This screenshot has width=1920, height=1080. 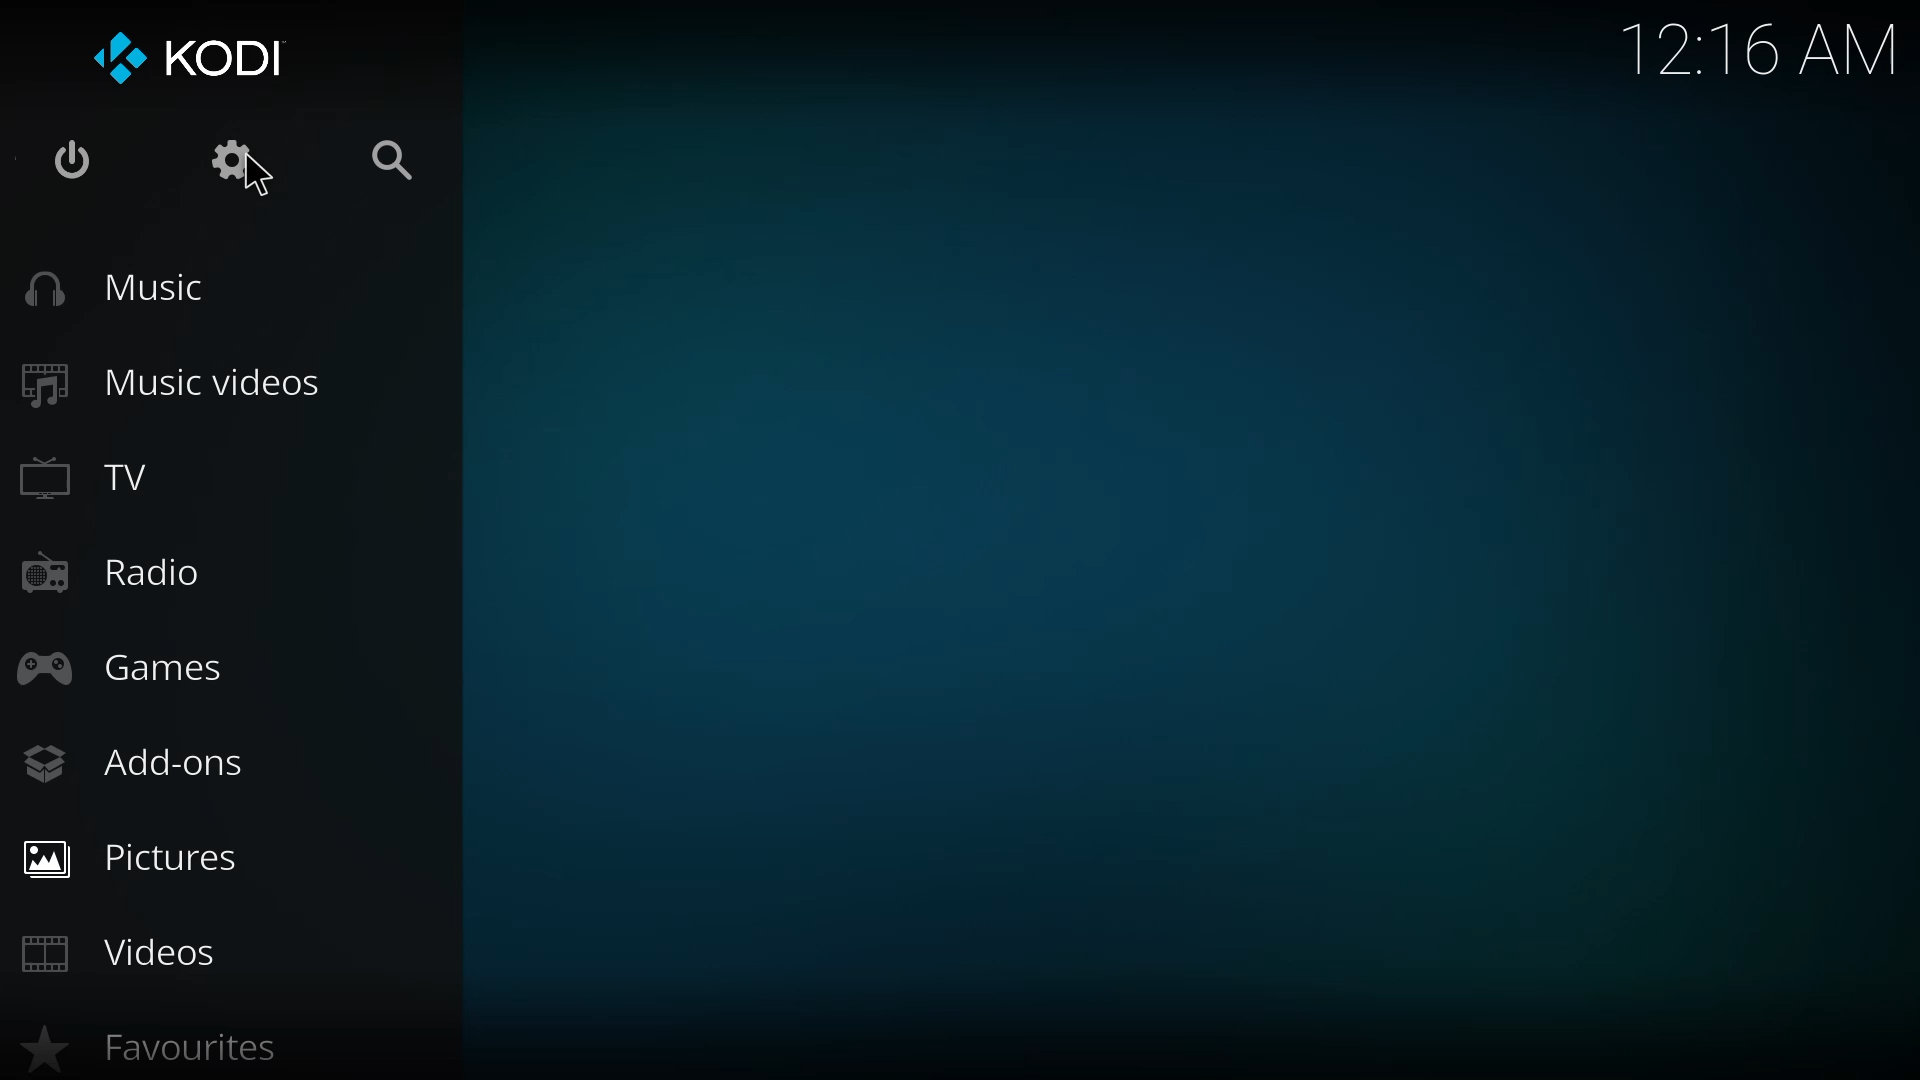 What do you see at coordinates (260, 185) in the screenshot?
I see `cursor` at bounding box center [260, 185].